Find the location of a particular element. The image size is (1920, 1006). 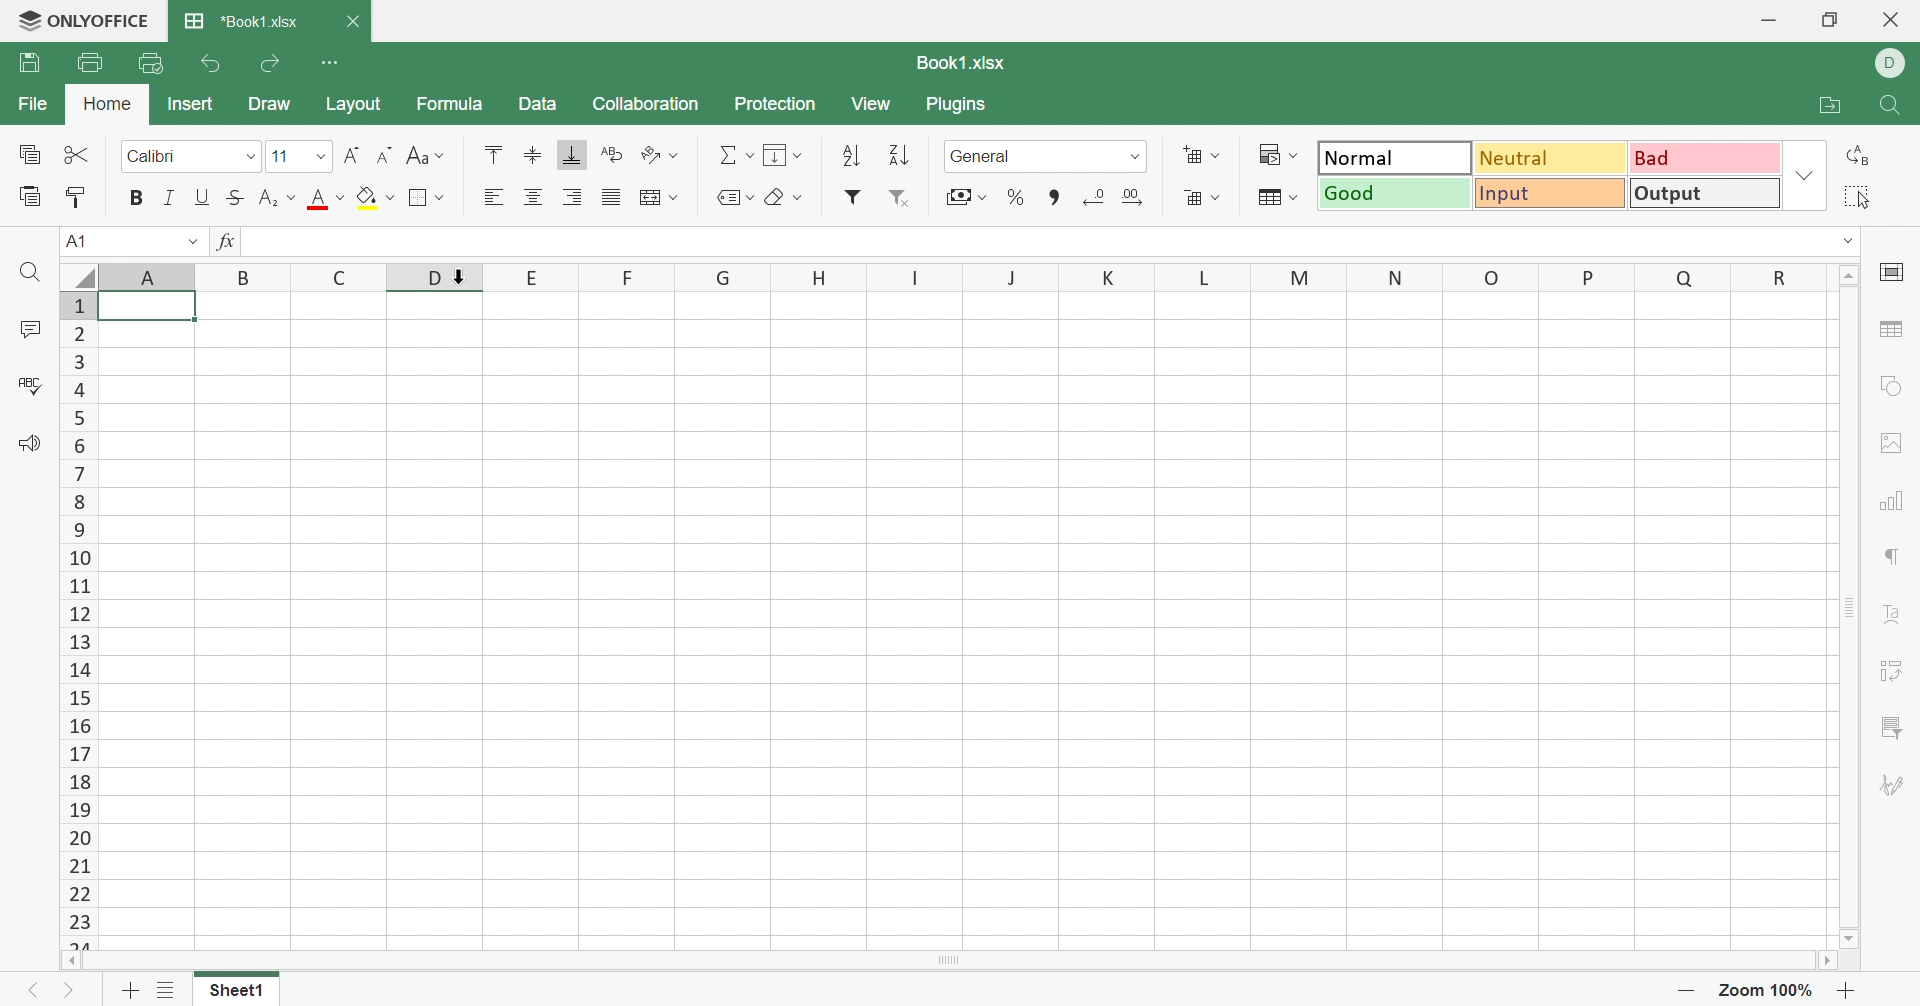

Column Names is located at coordinates (943, 275).